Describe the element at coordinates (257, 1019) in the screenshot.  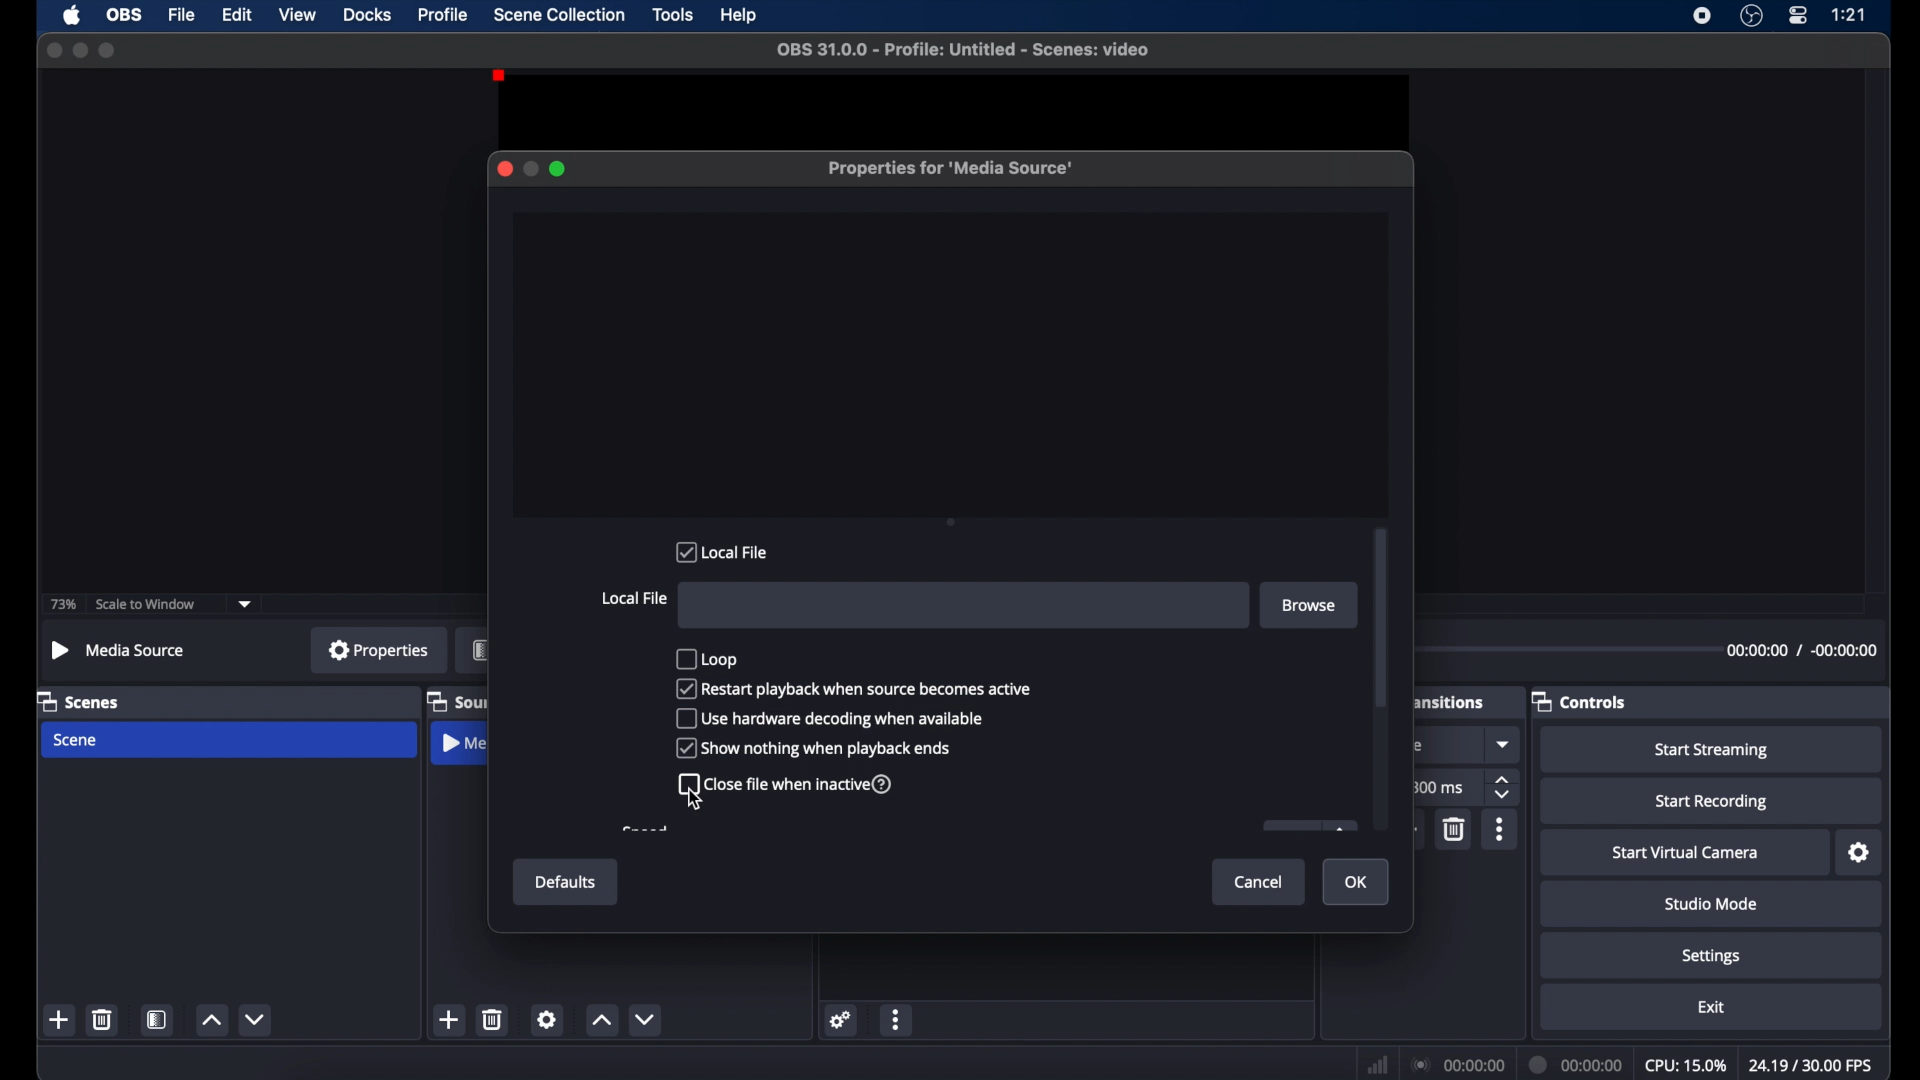
I see `decrement` at that location.